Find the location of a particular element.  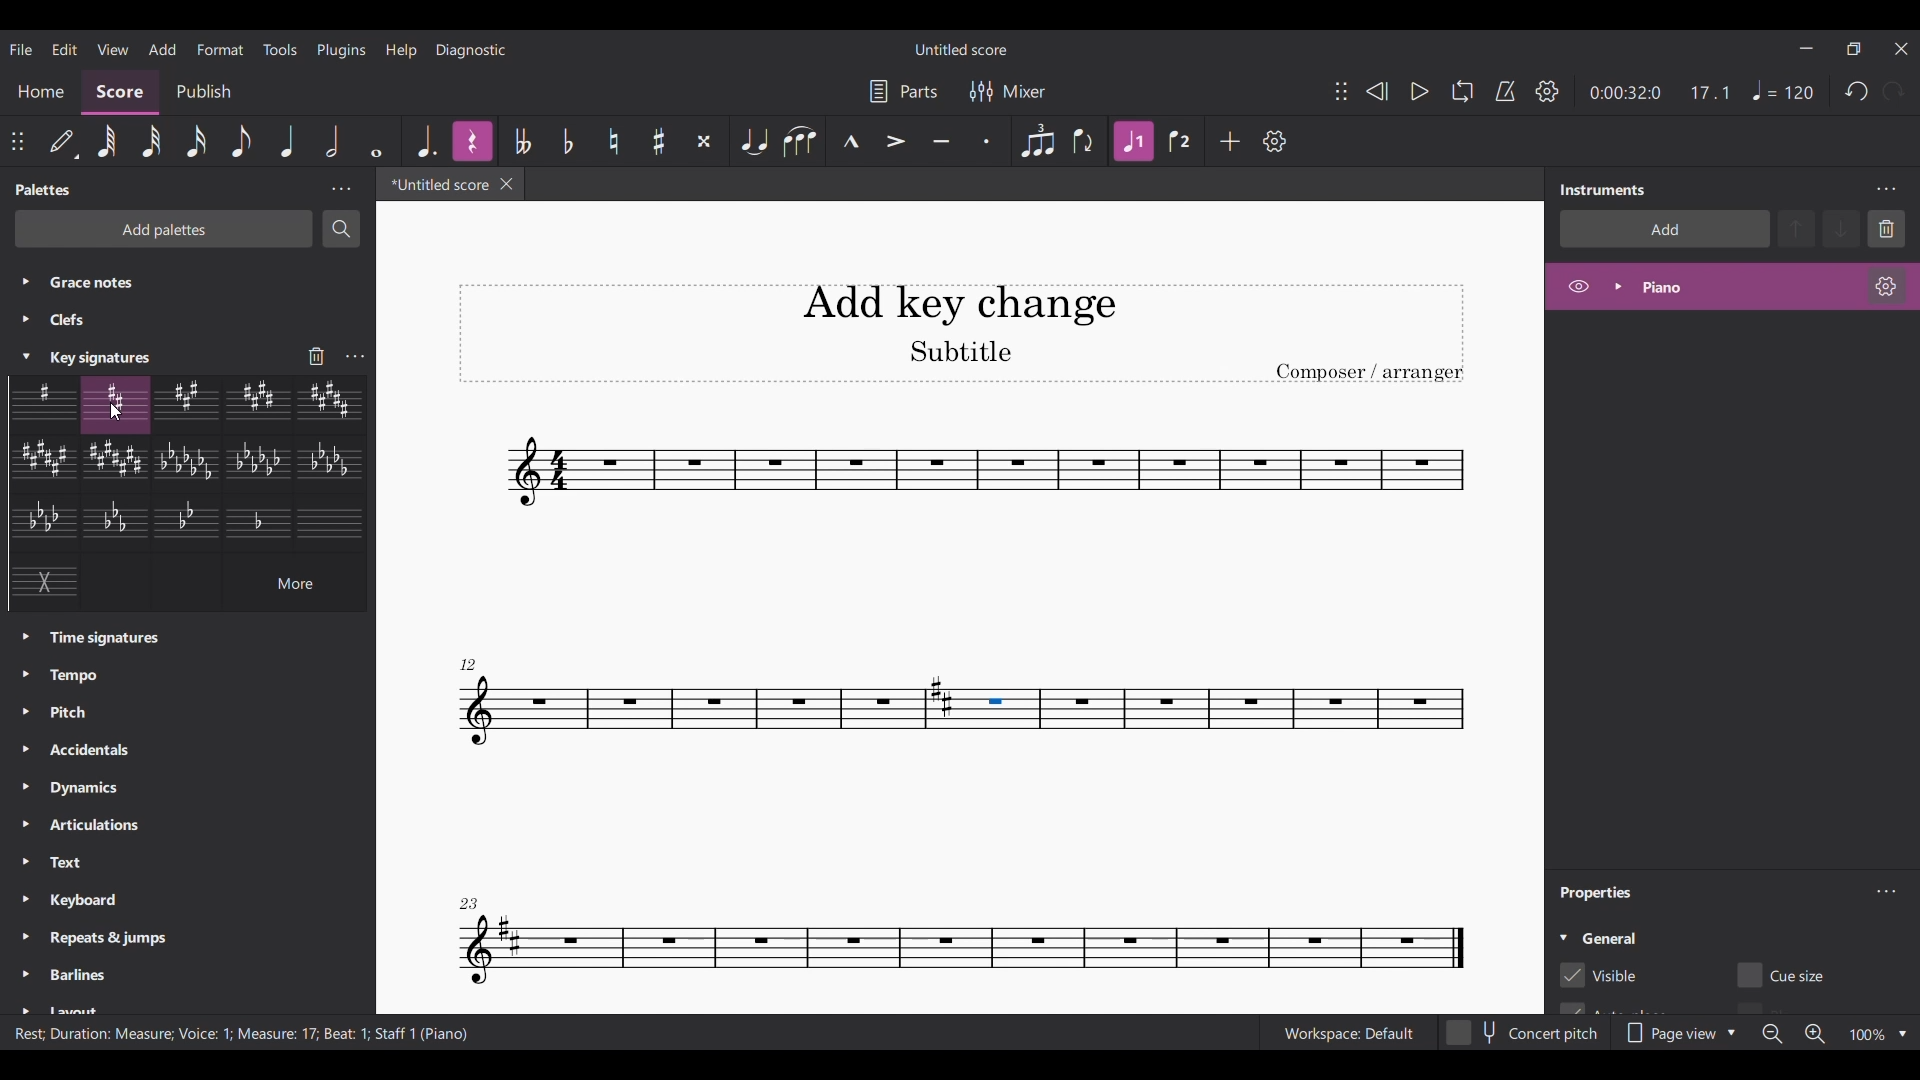

Toggle sharp is located at coordinates (659, 140).